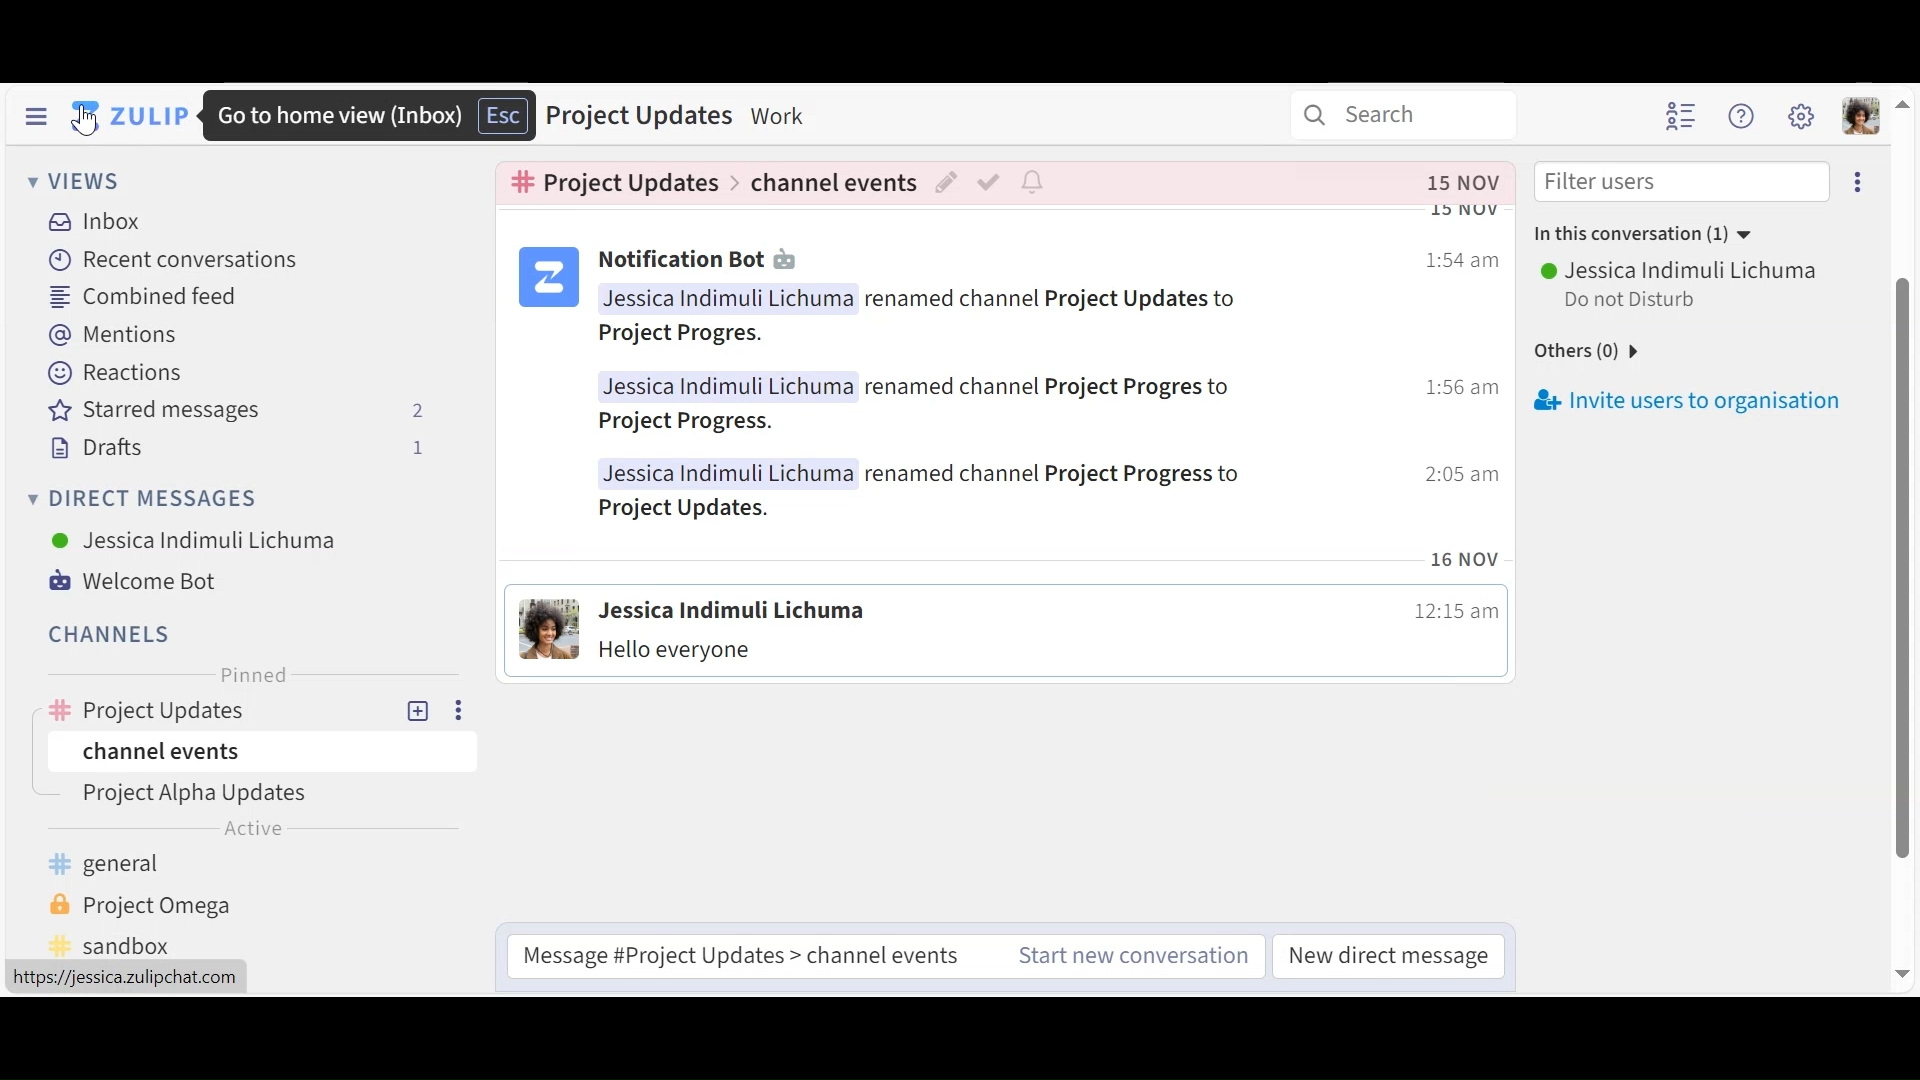 Image resolution: width=1920 pixels, height=1080 pixels. I want to click on Go to Home View, so click(131, 115).